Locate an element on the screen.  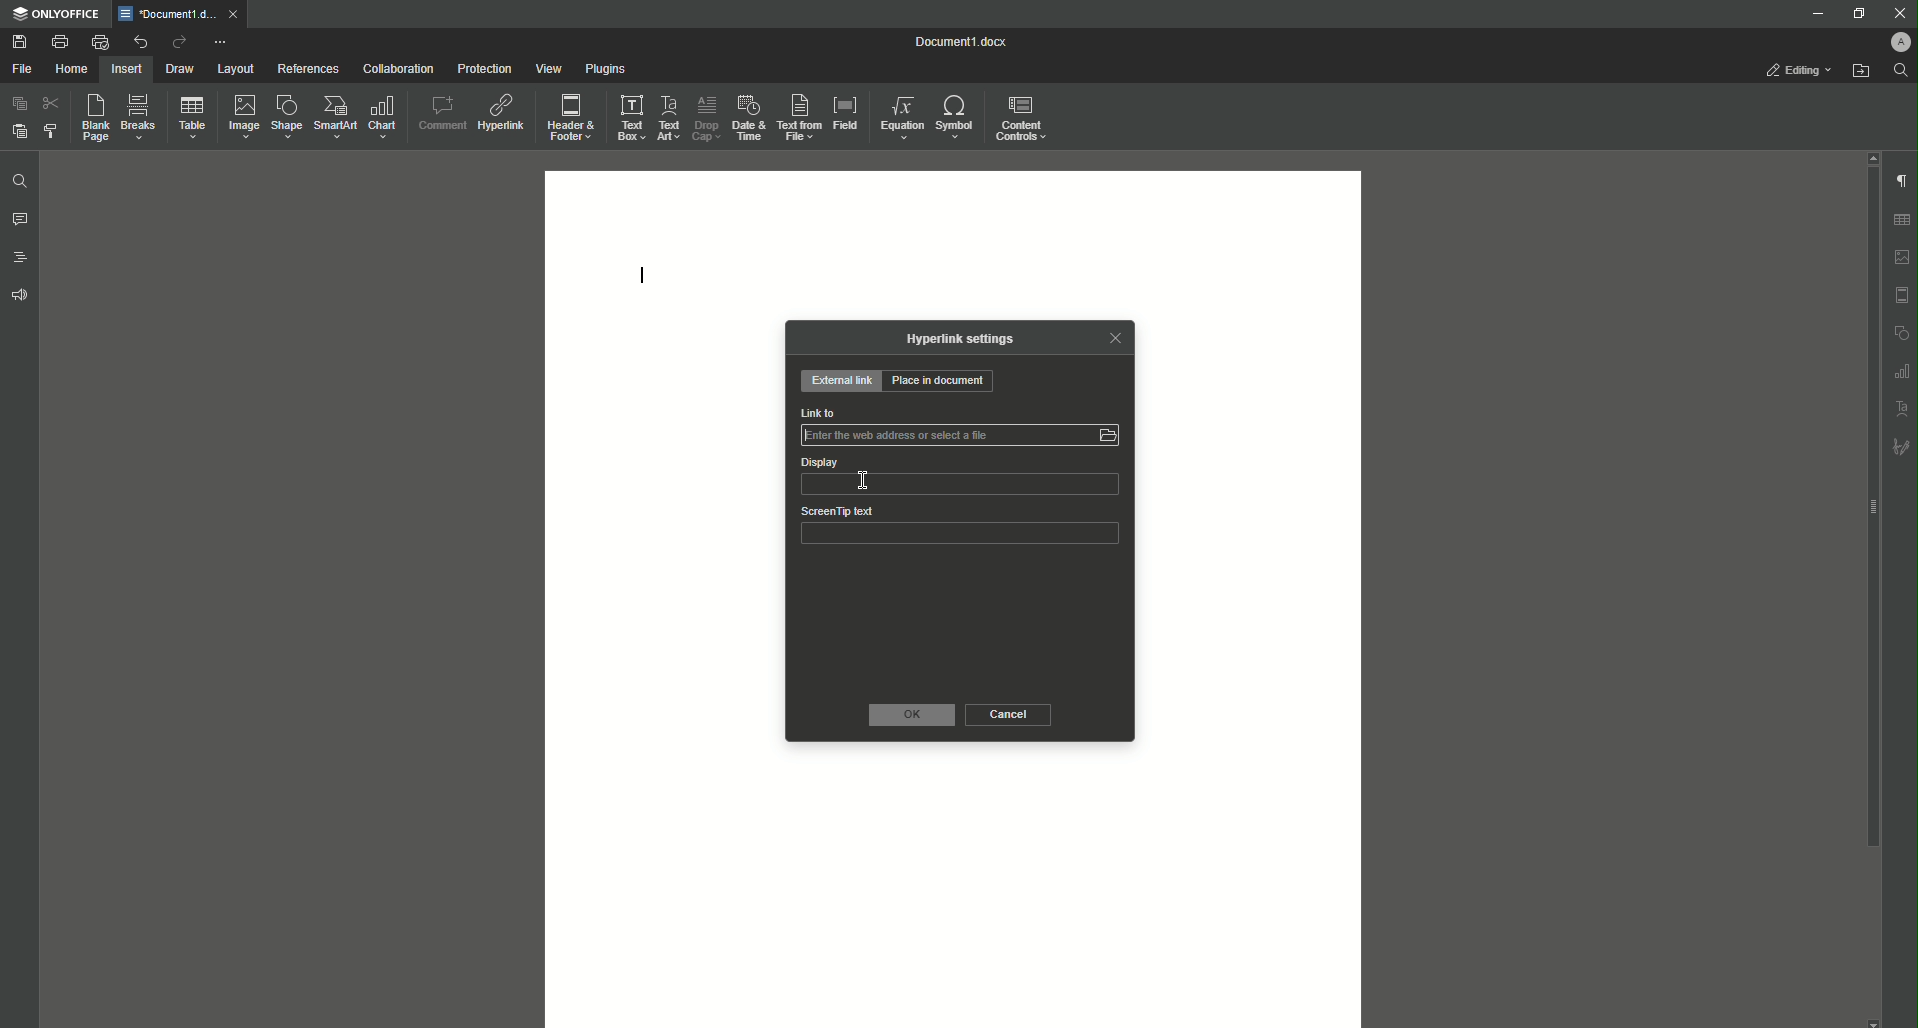
ONLYOFFICE is located at coordinates (56, 15).